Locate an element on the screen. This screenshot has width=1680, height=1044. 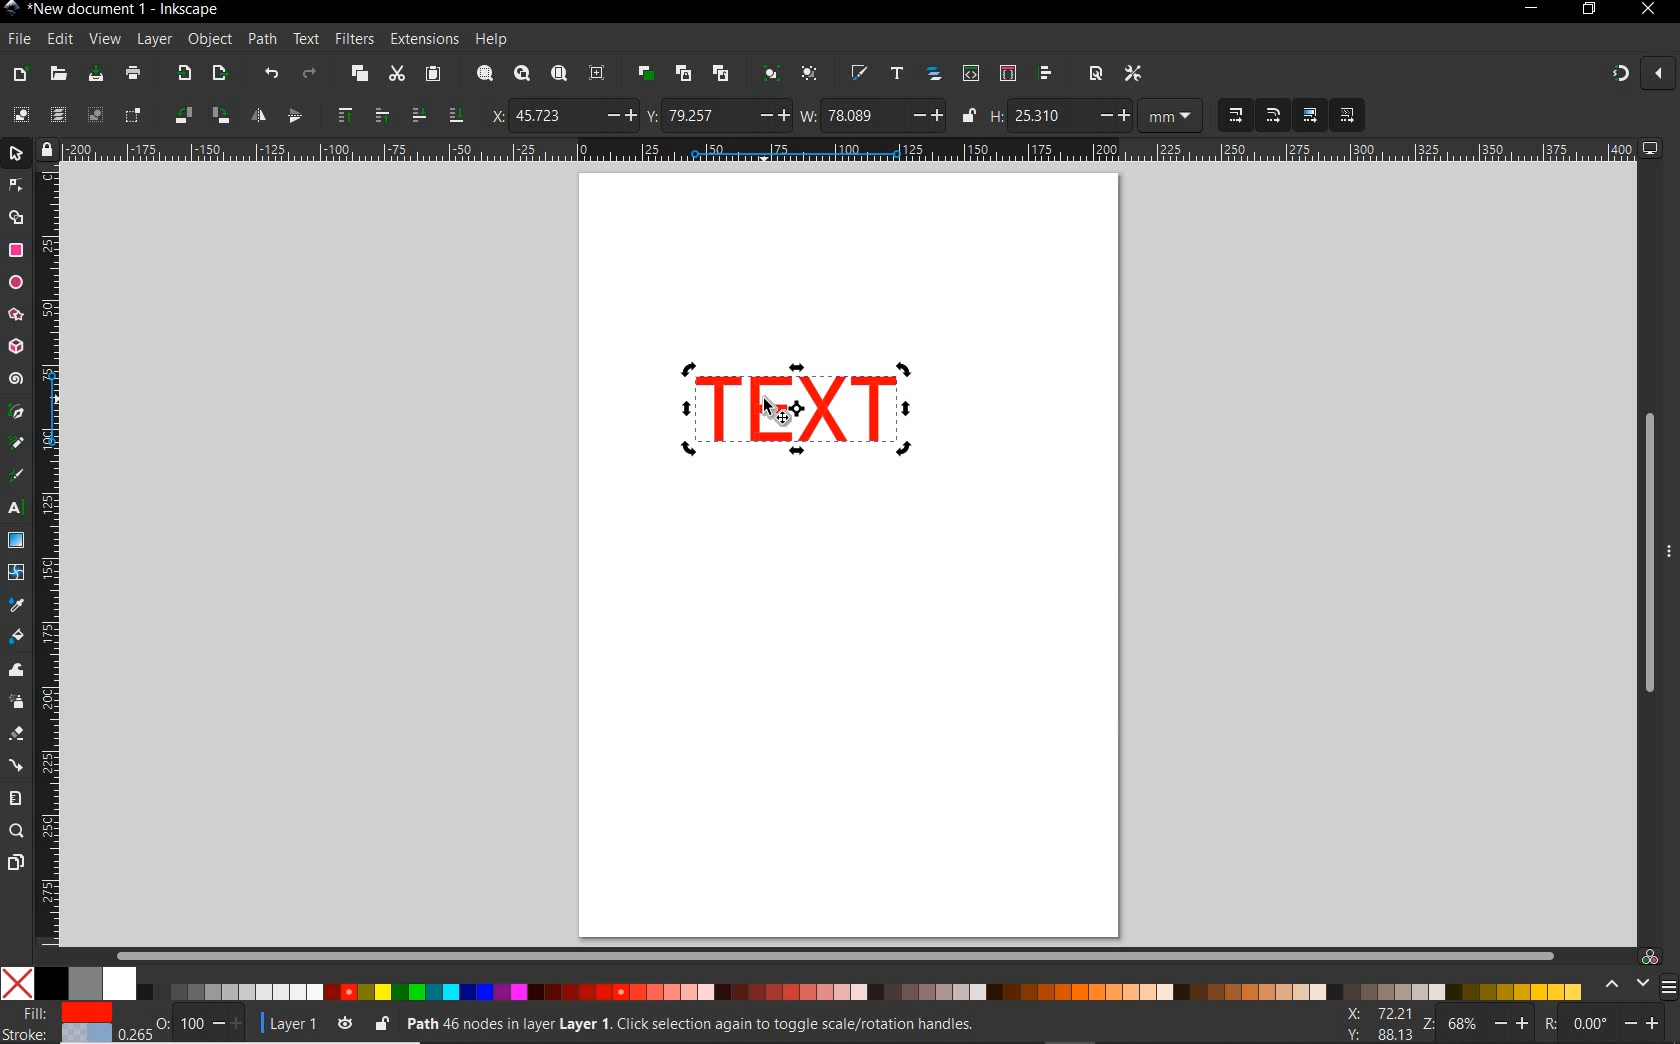
ENABLE SNAPPING TOOL is located at coordinates (1641, 73).